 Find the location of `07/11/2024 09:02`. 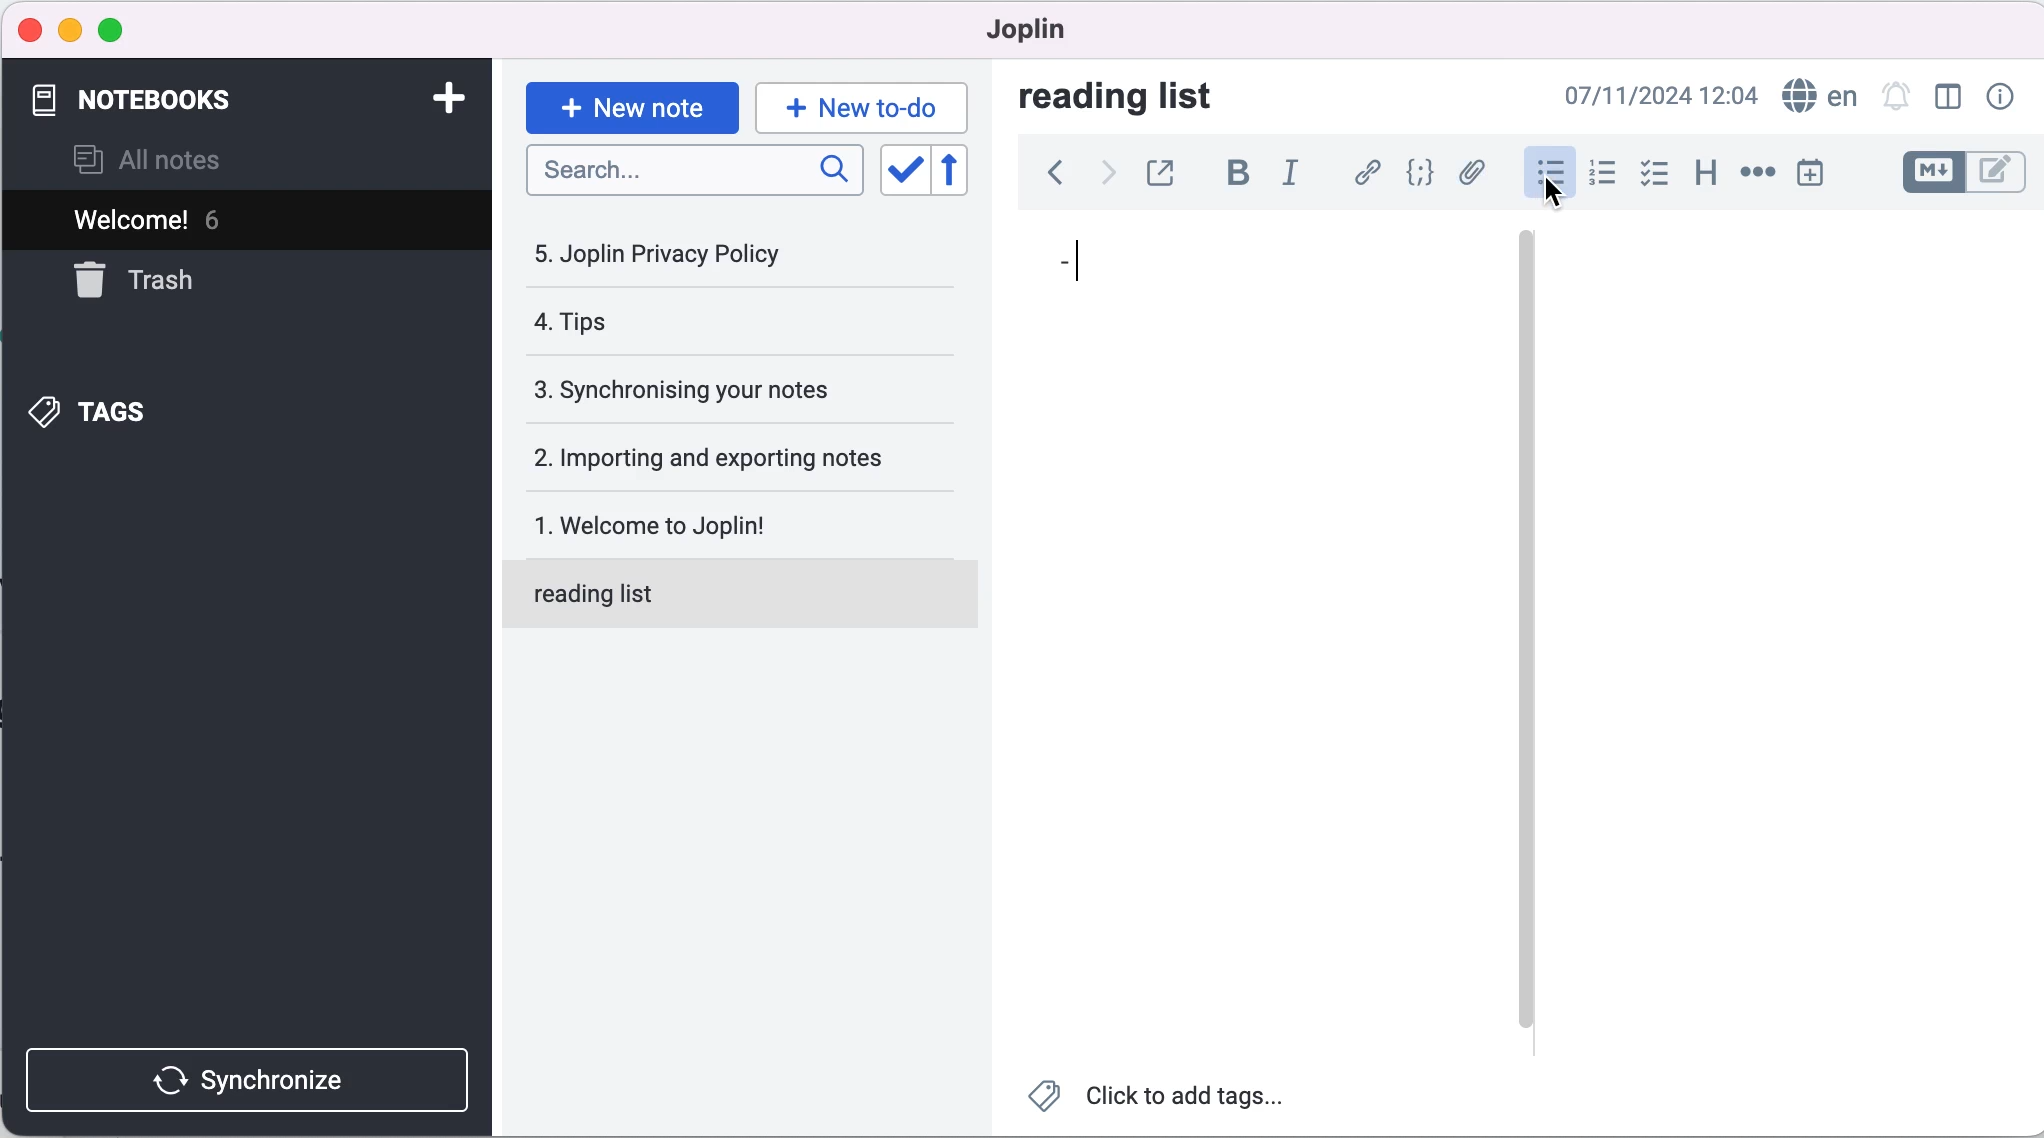

07/11/2024 09:02 is located at coordinates (1653, 95).